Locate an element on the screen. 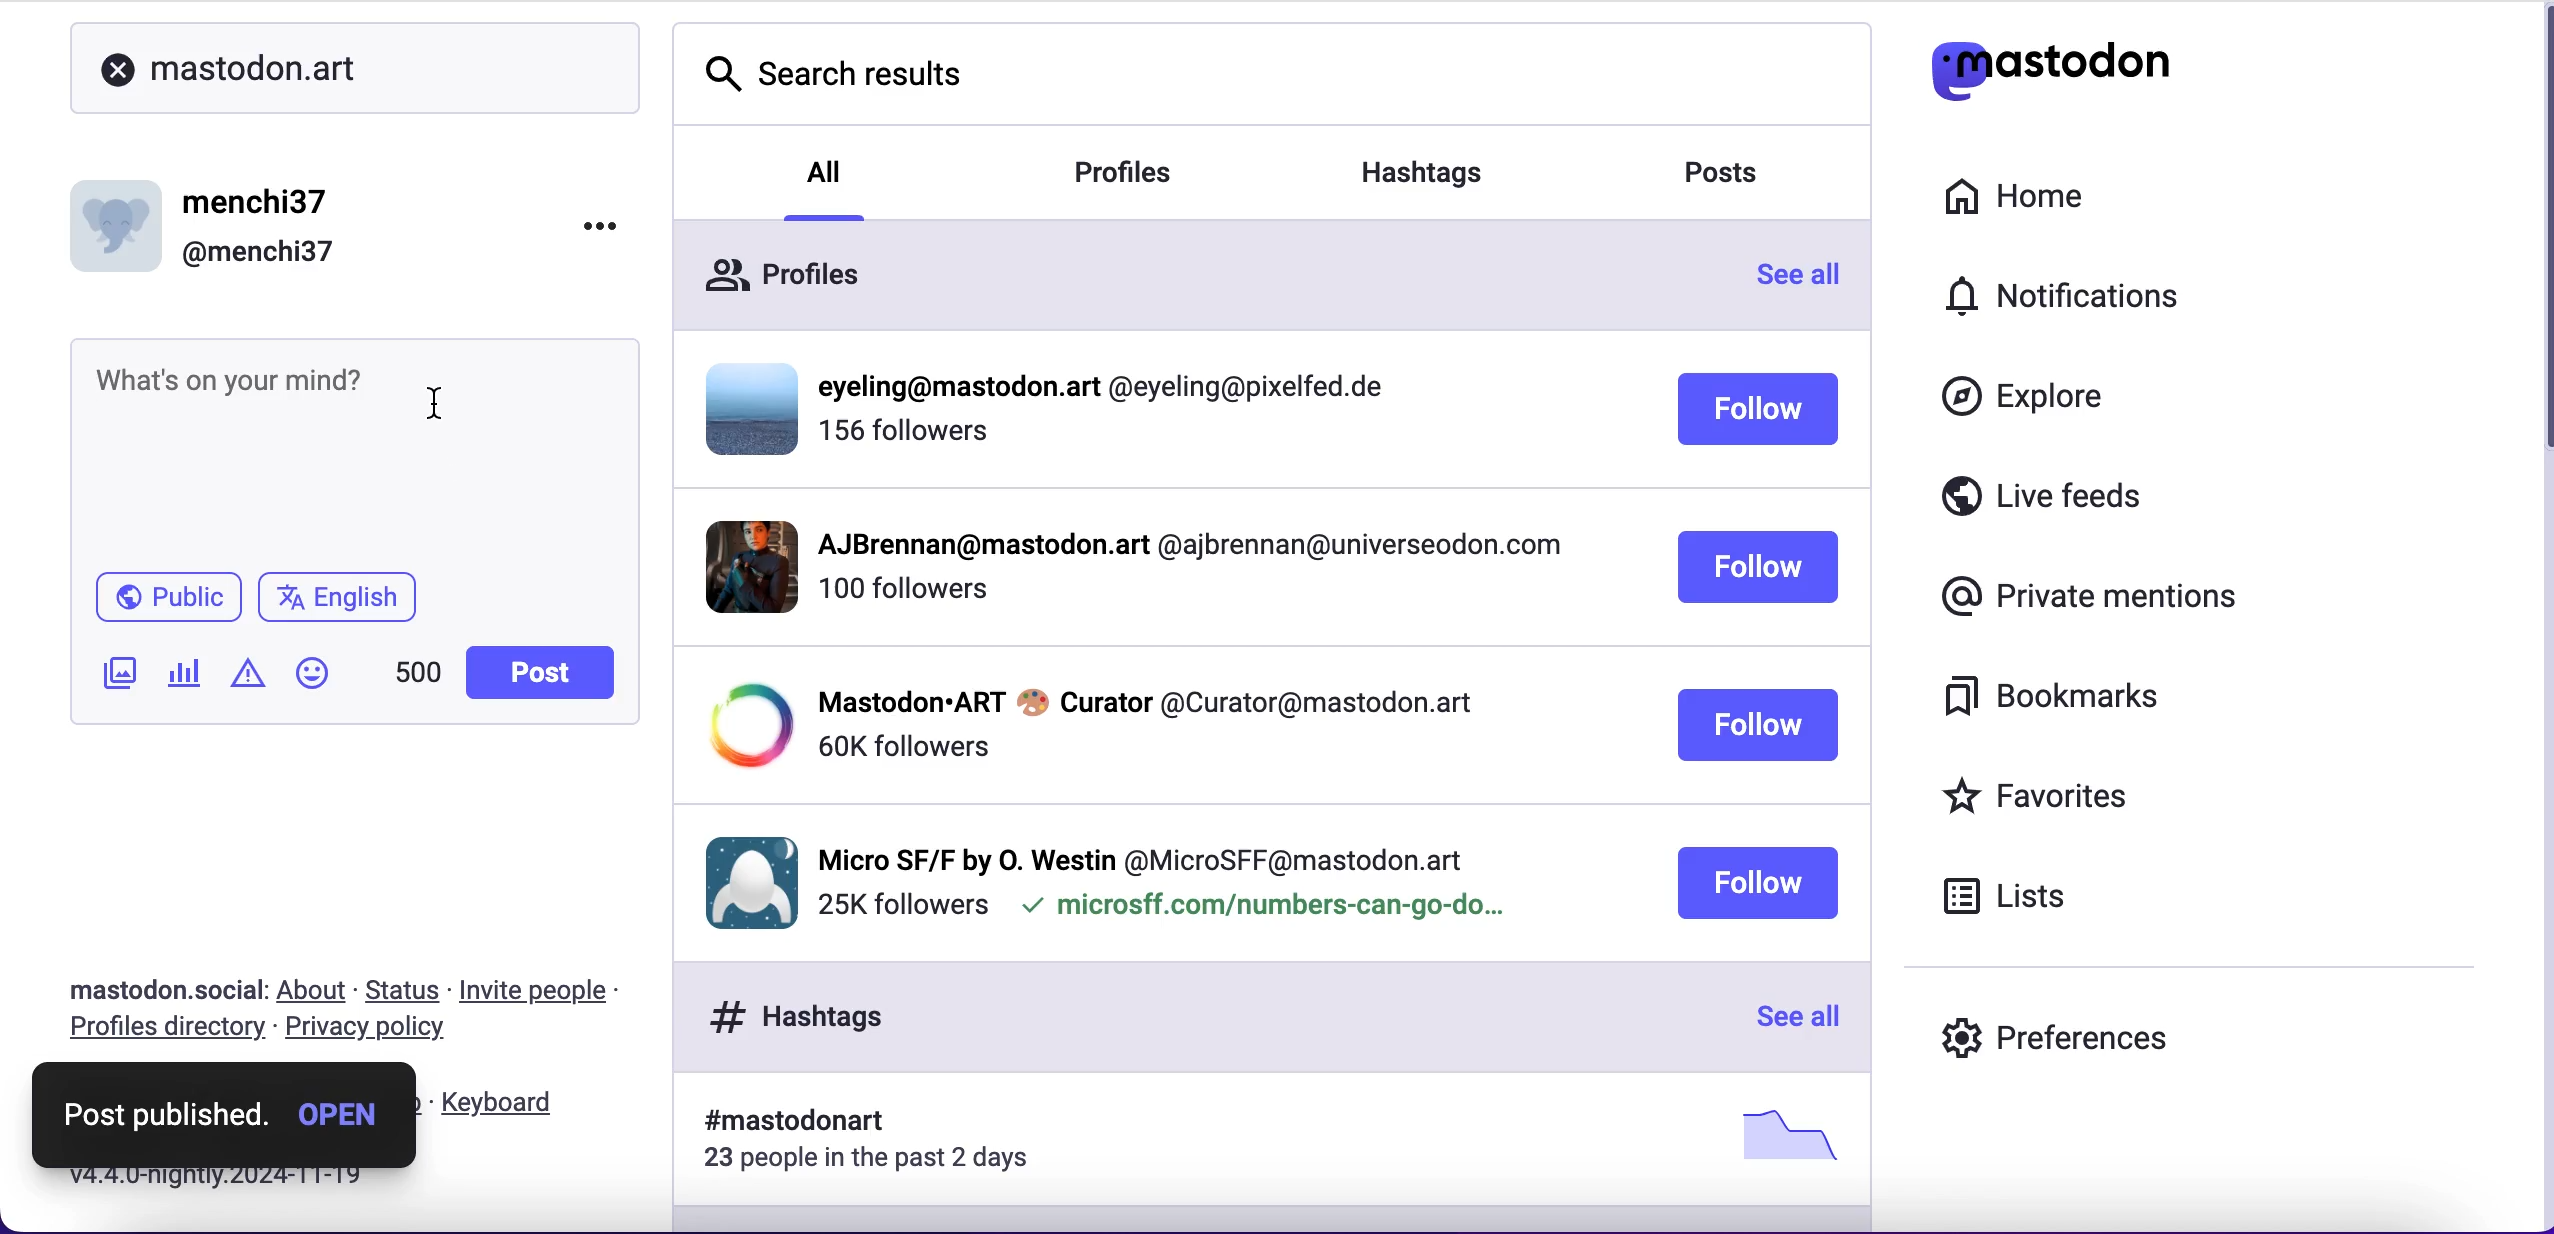  posts is located at coordinates (1740, 178).